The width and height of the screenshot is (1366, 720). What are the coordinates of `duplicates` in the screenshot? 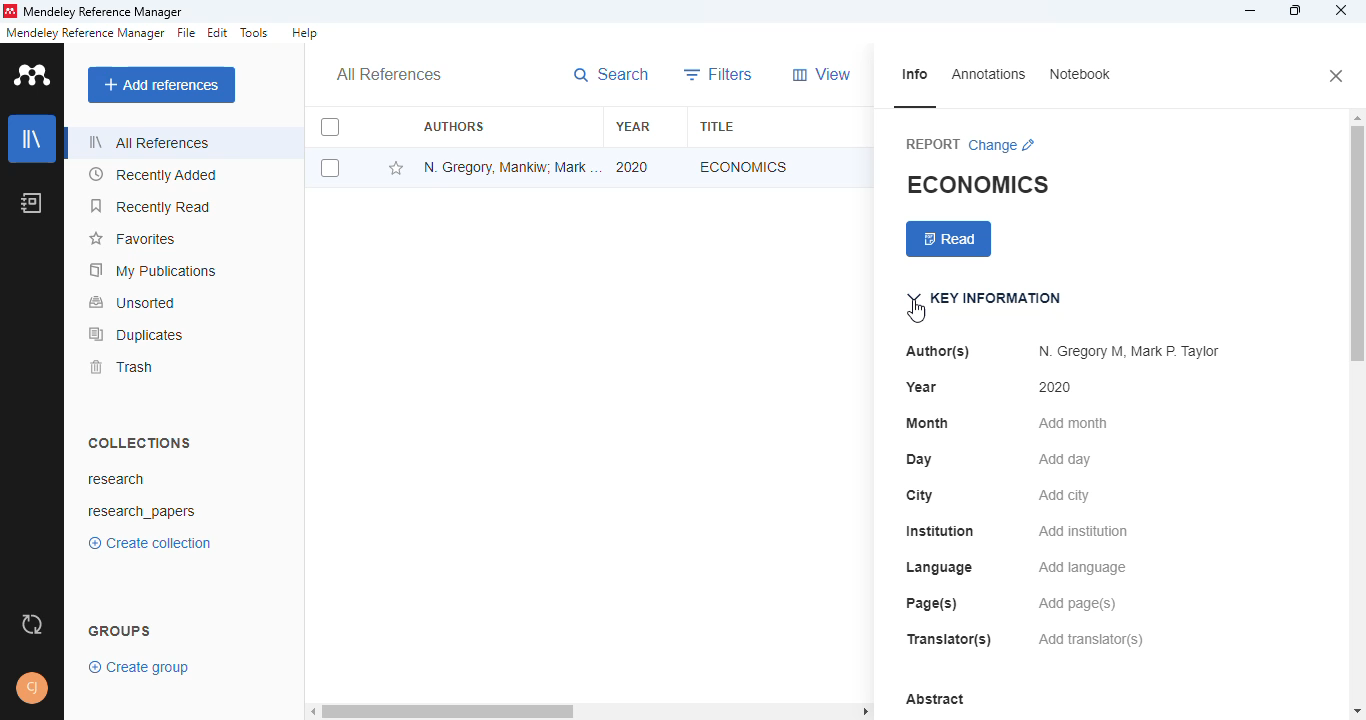 It's located at (135, 335).